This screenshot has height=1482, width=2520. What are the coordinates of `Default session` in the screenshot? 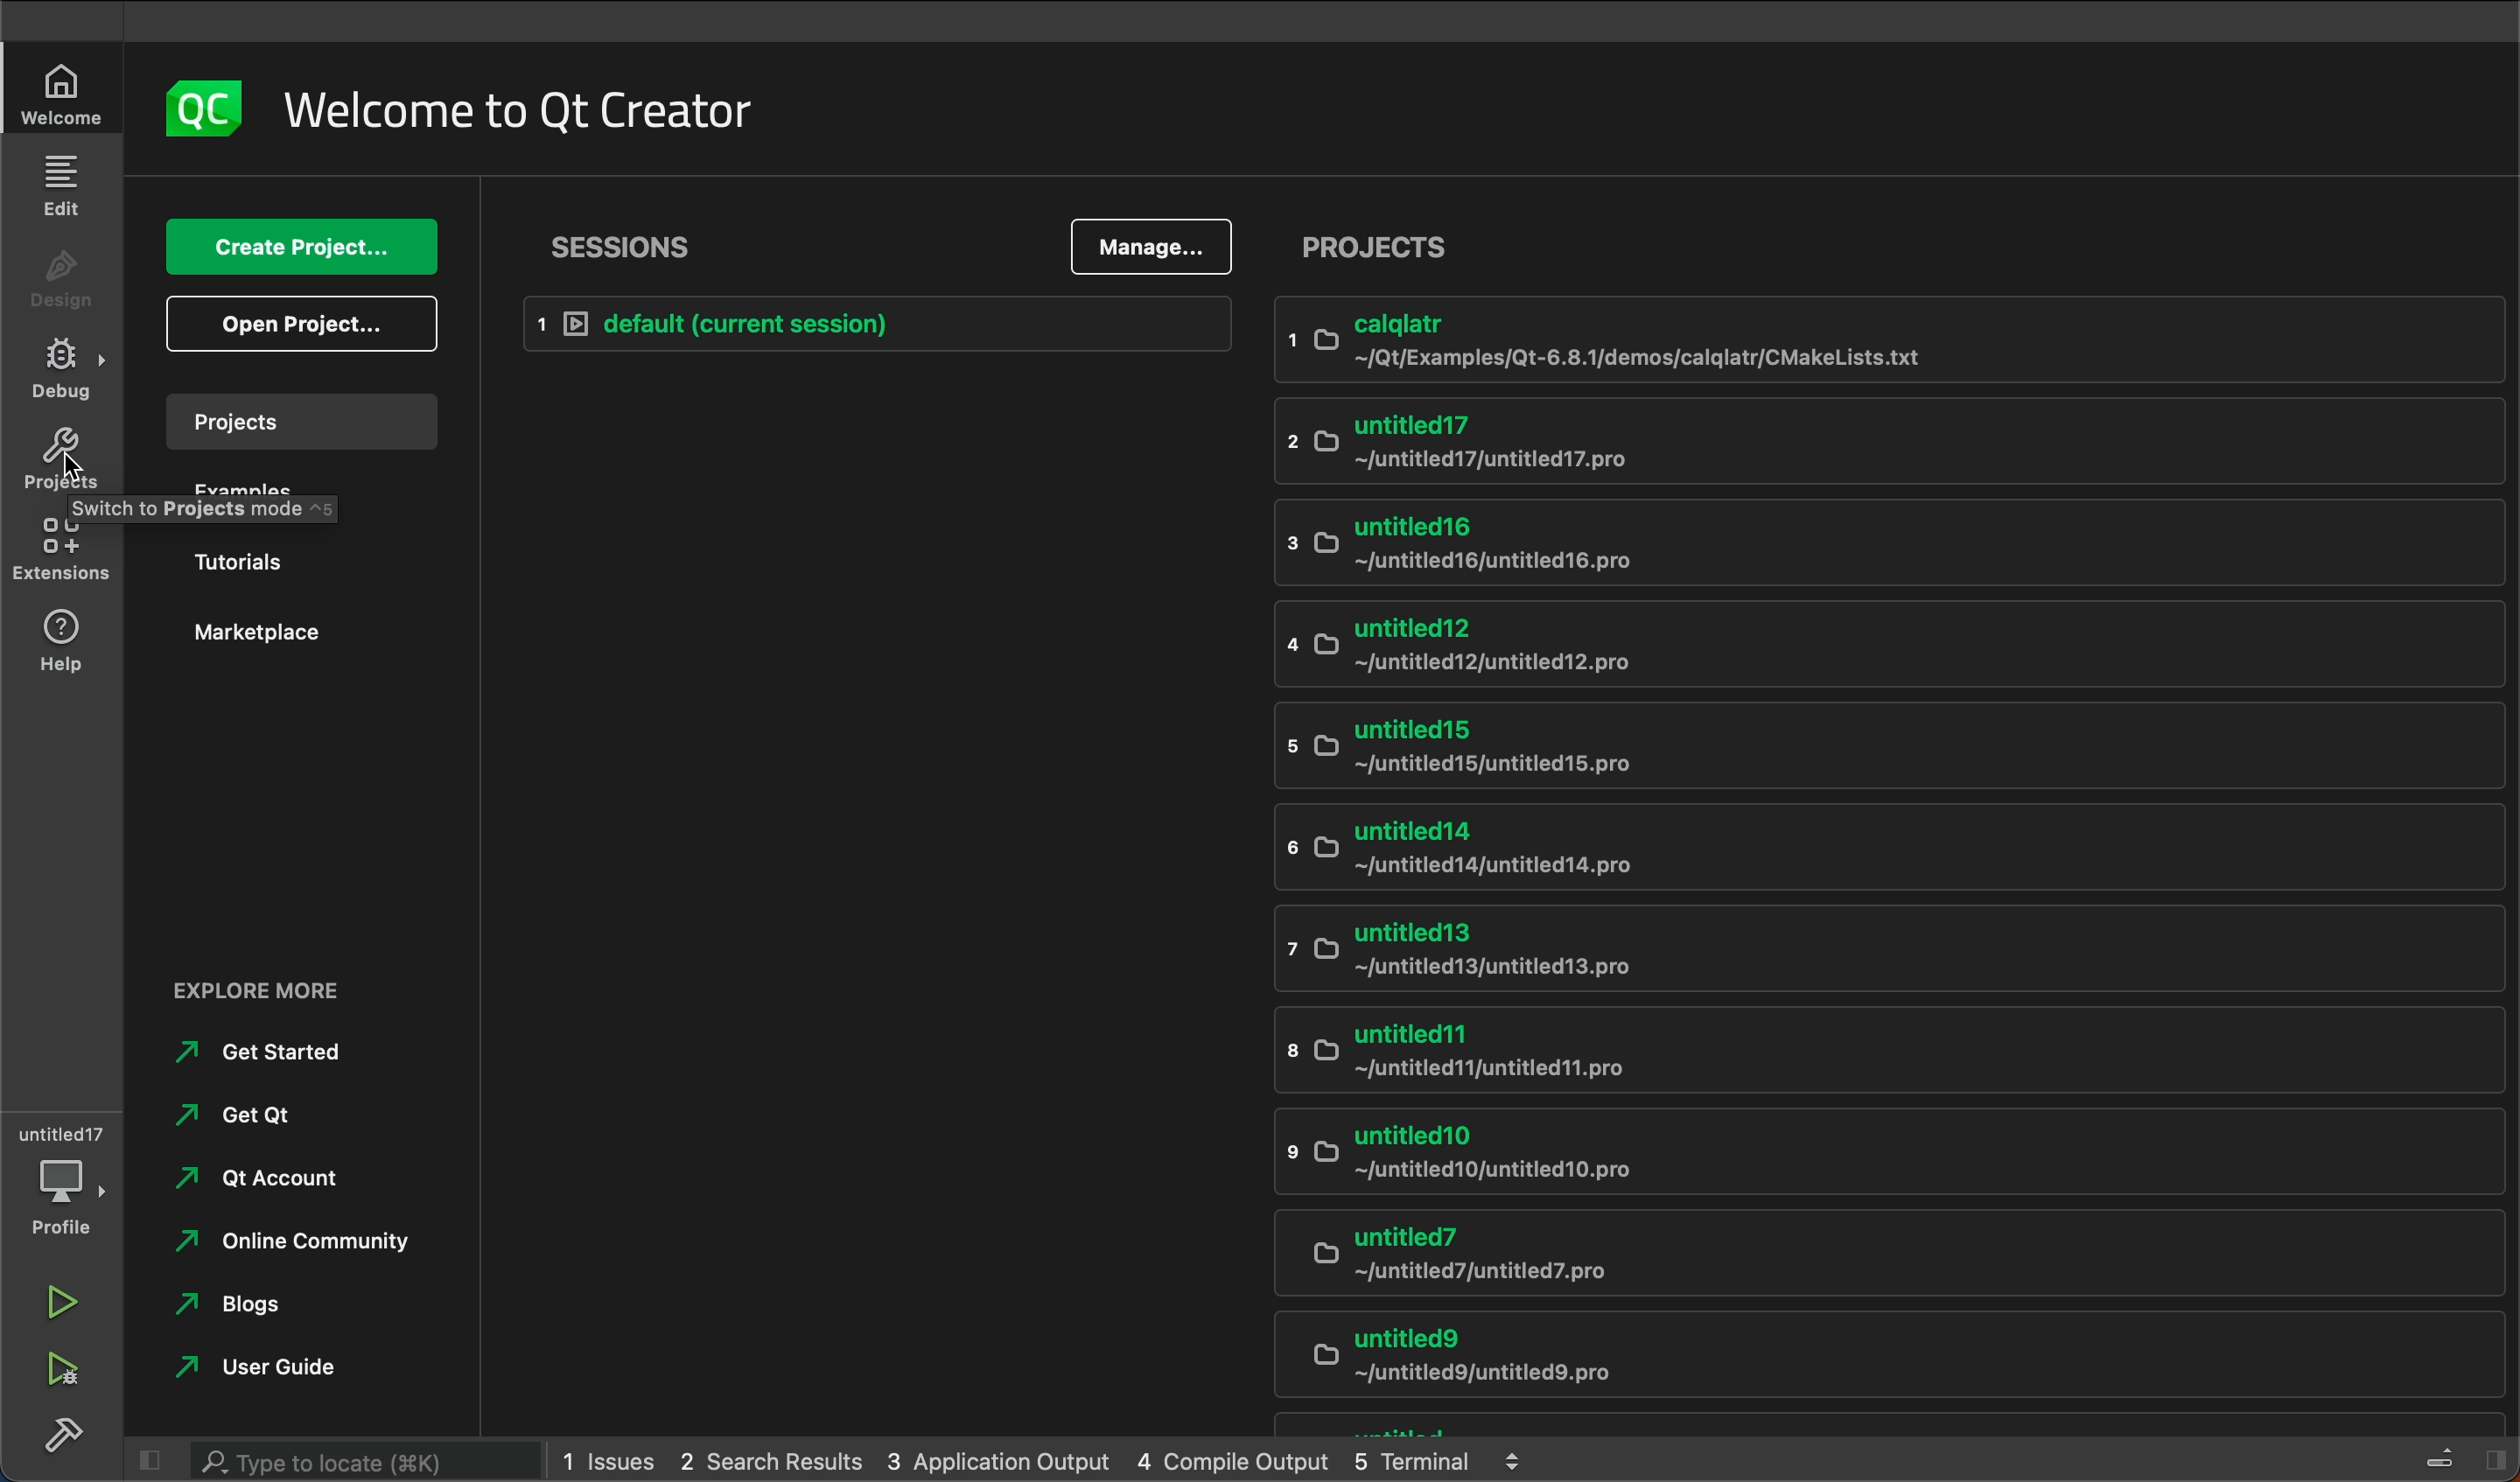 It's located at (879, 322).